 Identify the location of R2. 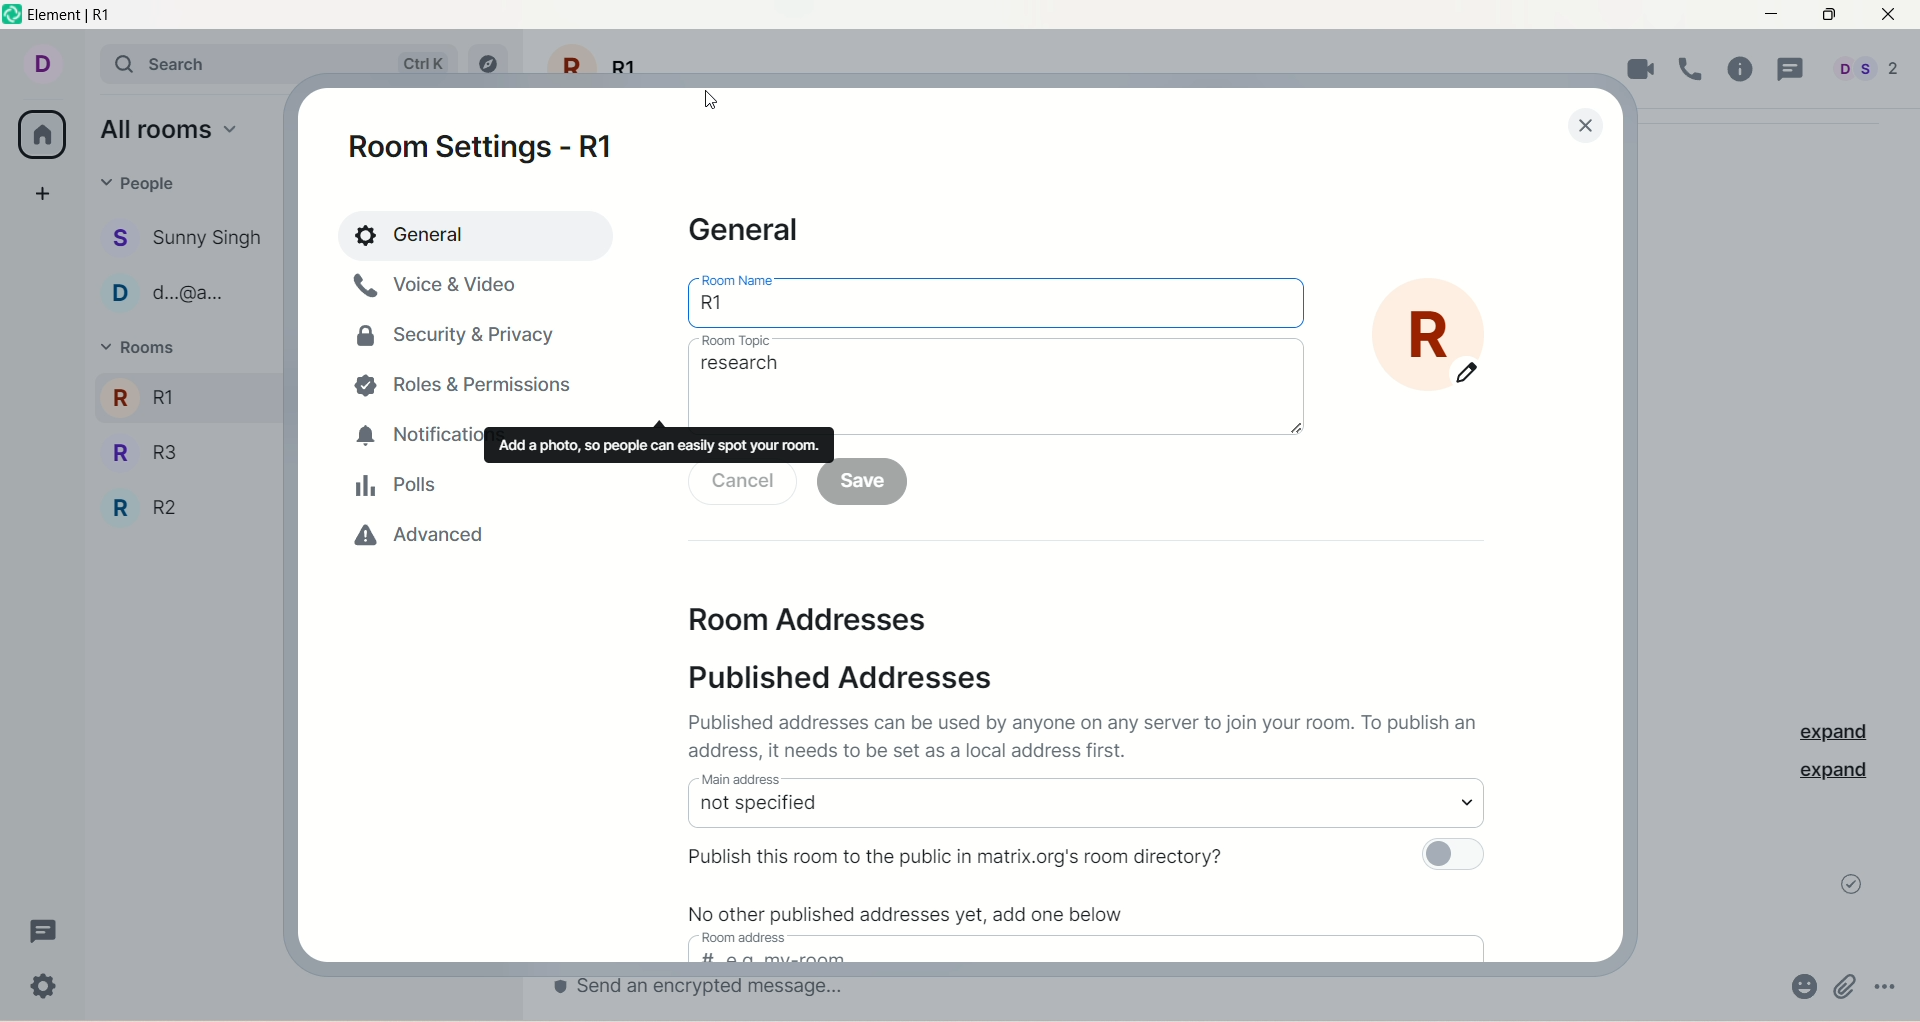
(155, 502).